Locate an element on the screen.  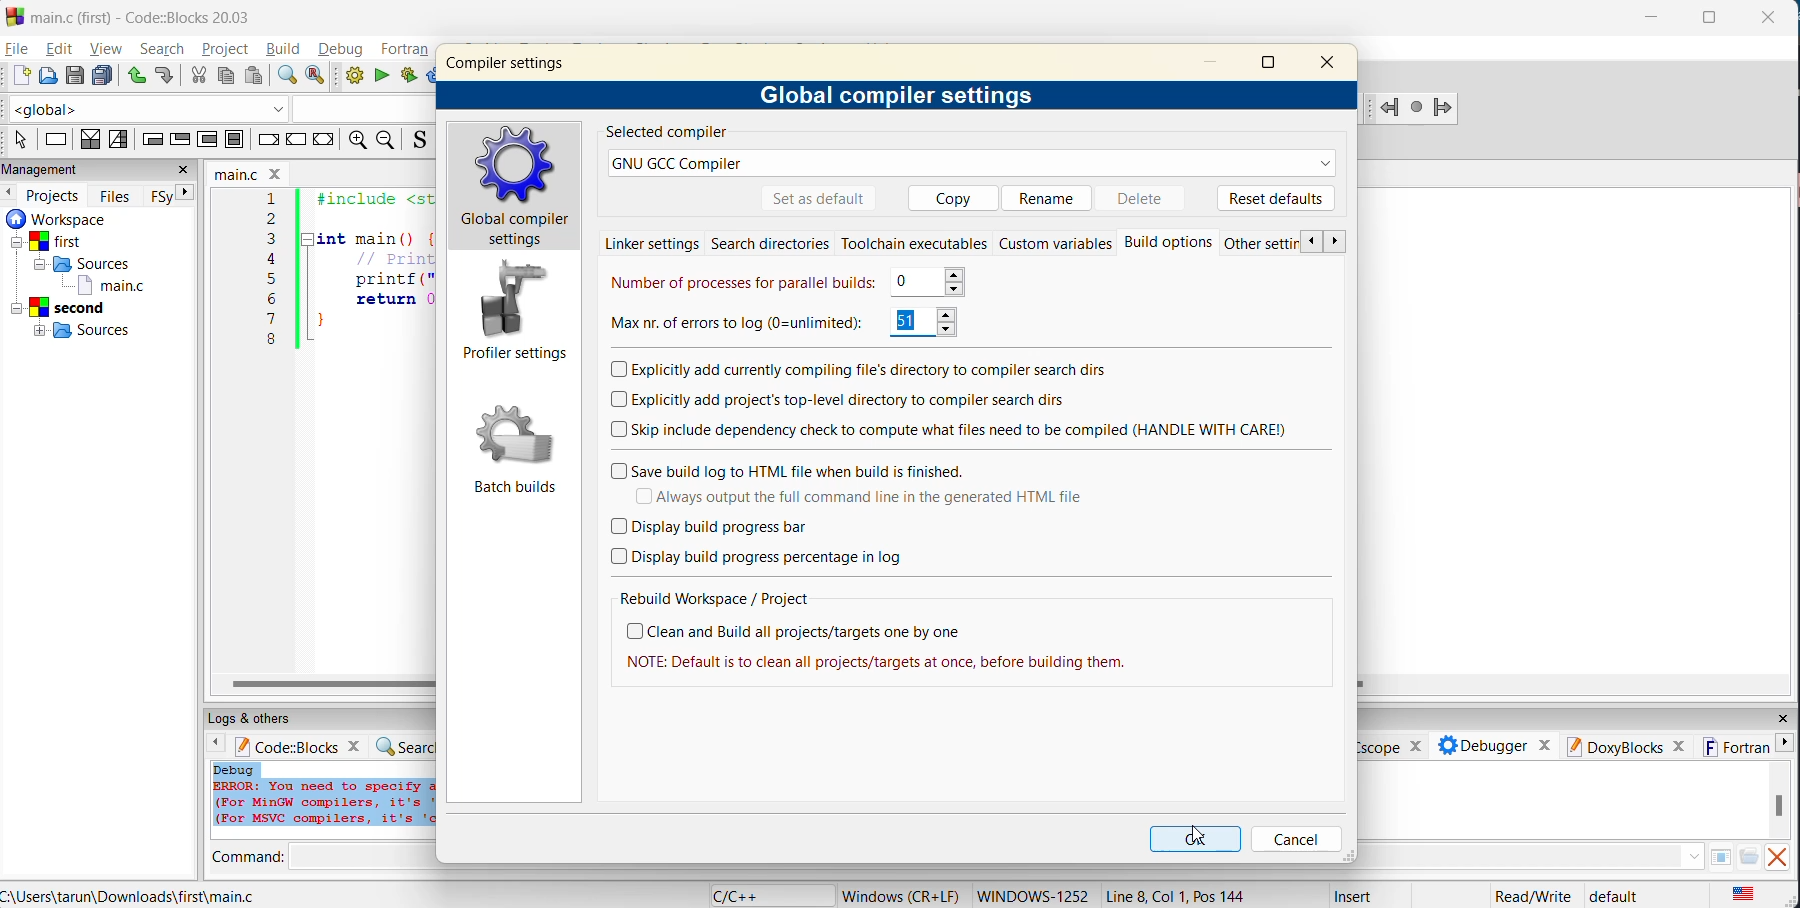
toggle source is located at coordinates (418, 141).